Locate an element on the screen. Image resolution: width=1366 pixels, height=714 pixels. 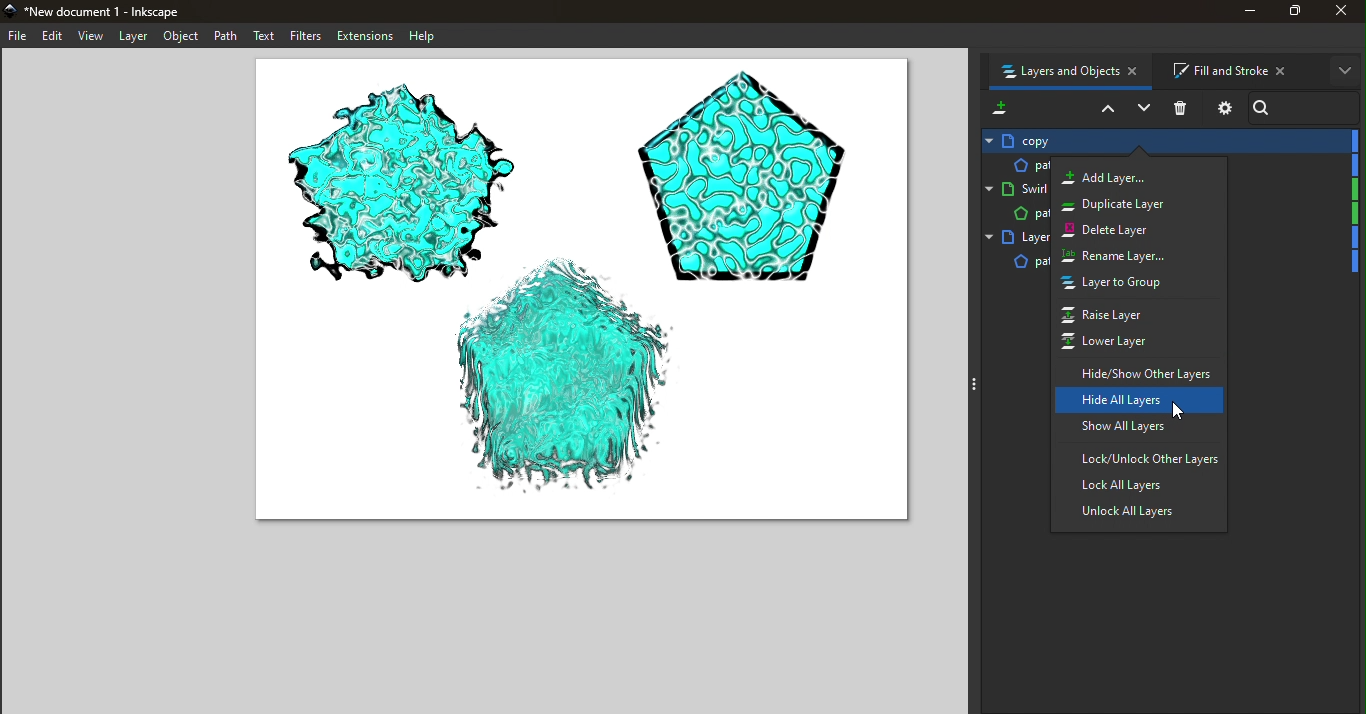
Close is located at coordinates (1345, 10).